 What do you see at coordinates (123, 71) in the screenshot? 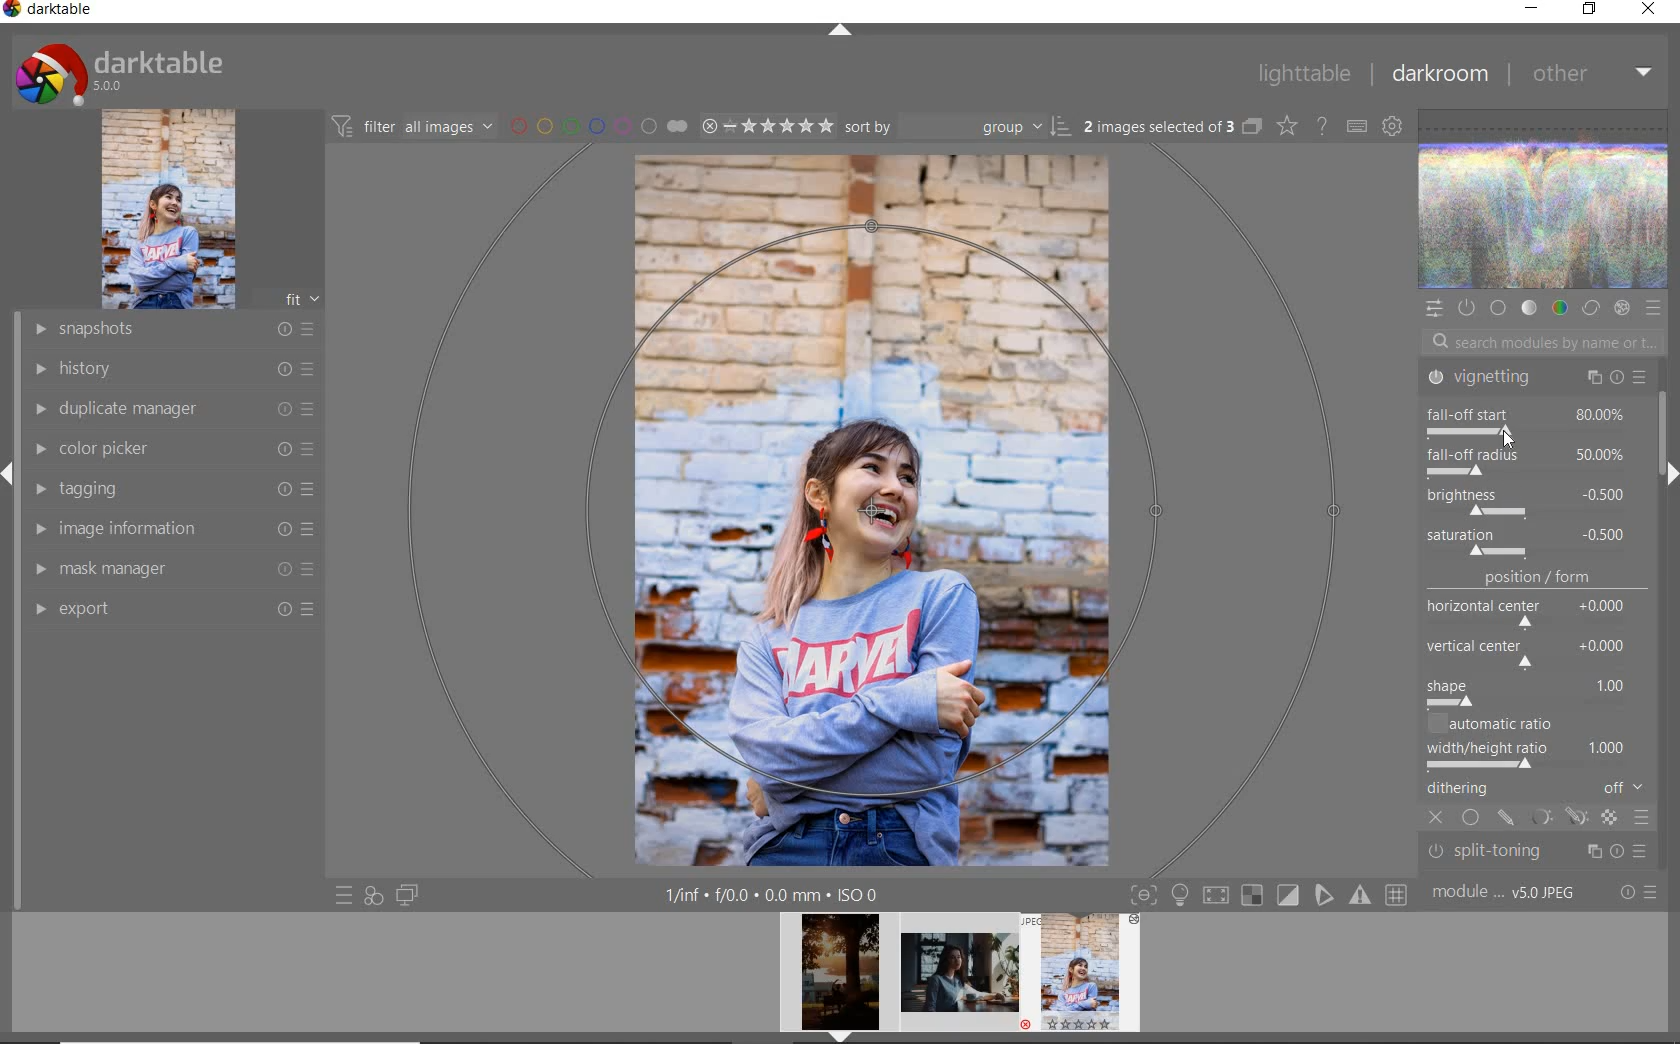
I see `system logo and name` at bounding box center [123, 71].